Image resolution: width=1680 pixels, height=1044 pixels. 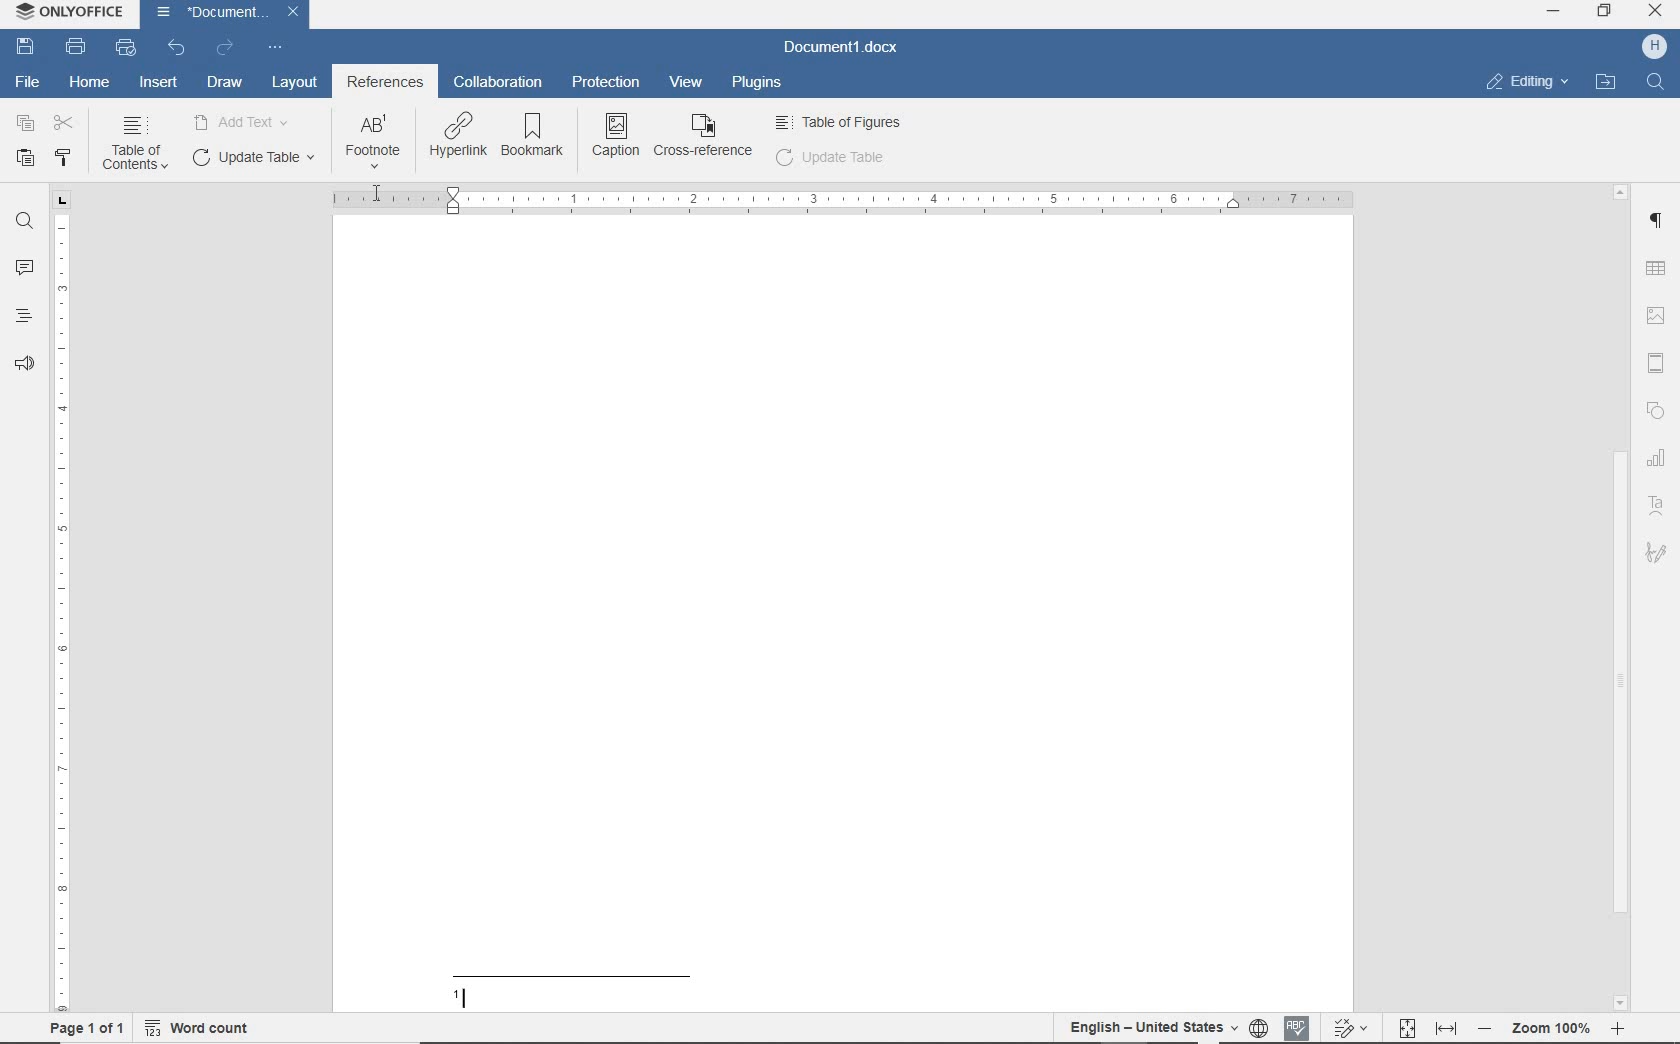 What do you see at coordinates (497, 84) in the screenshot?
I see `collaboration` at bounding box center [497, 84].